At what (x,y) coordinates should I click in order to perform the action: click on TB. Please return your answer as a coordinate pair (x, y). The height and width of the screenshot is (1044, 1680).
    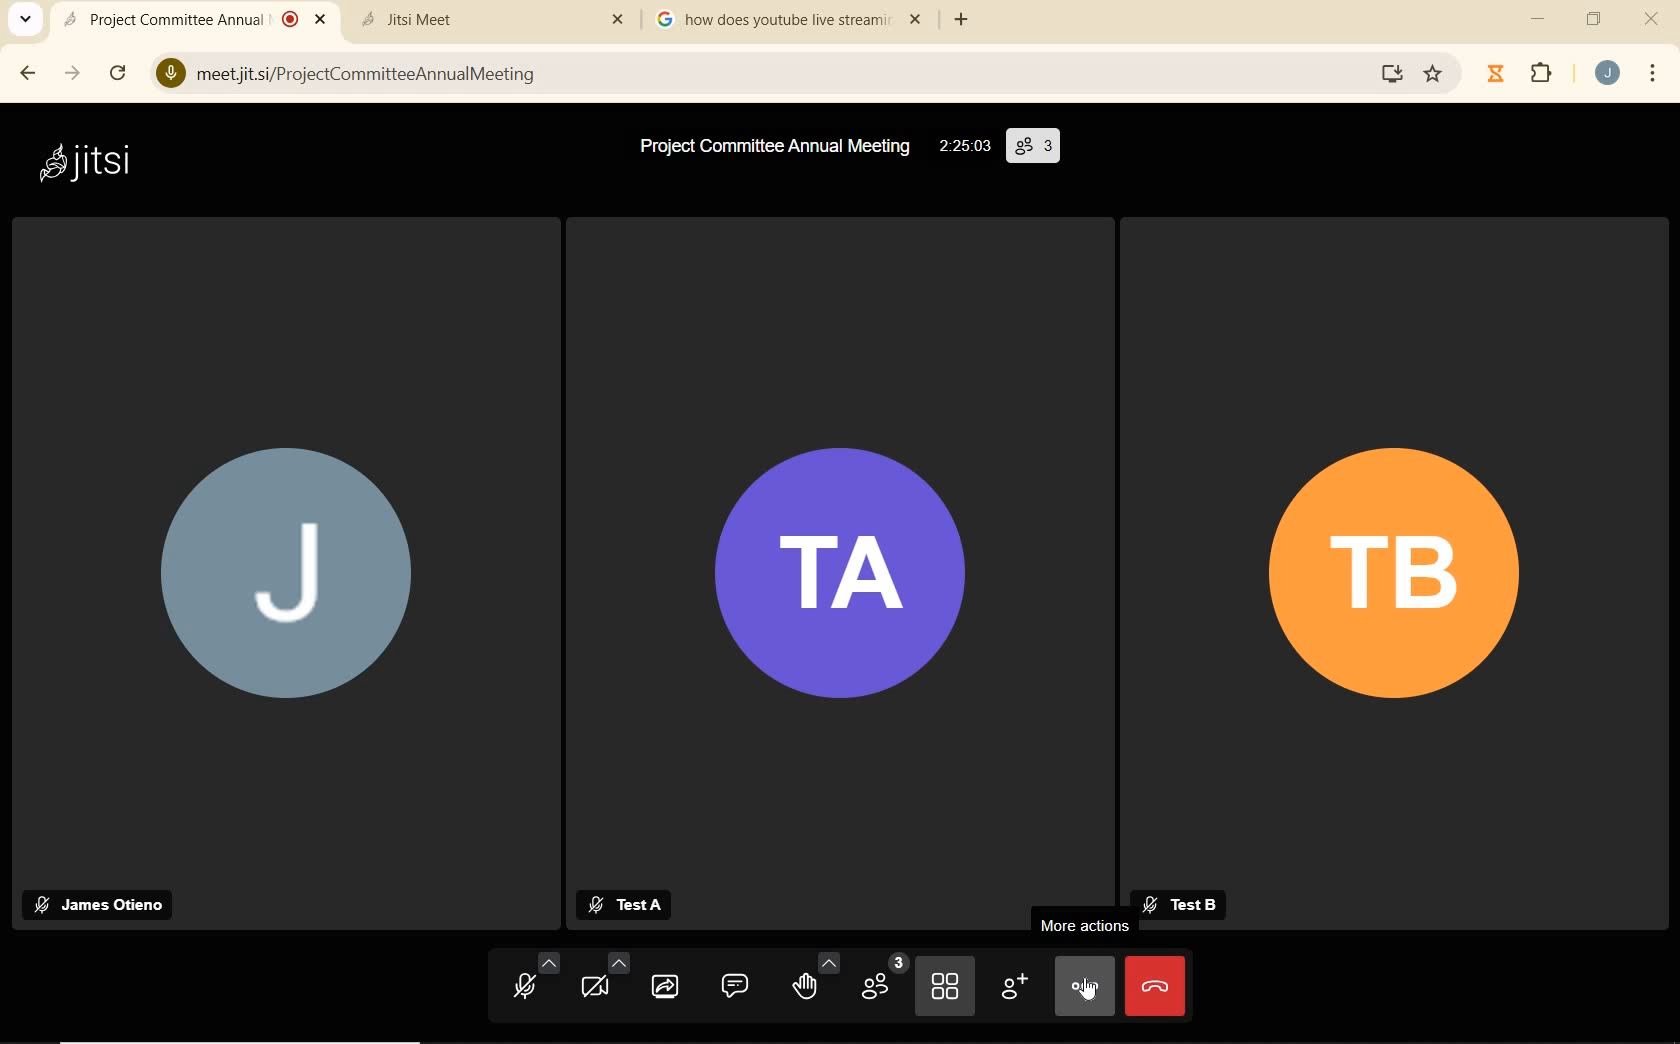
    Looking at the image, I should click on (1402, 583).